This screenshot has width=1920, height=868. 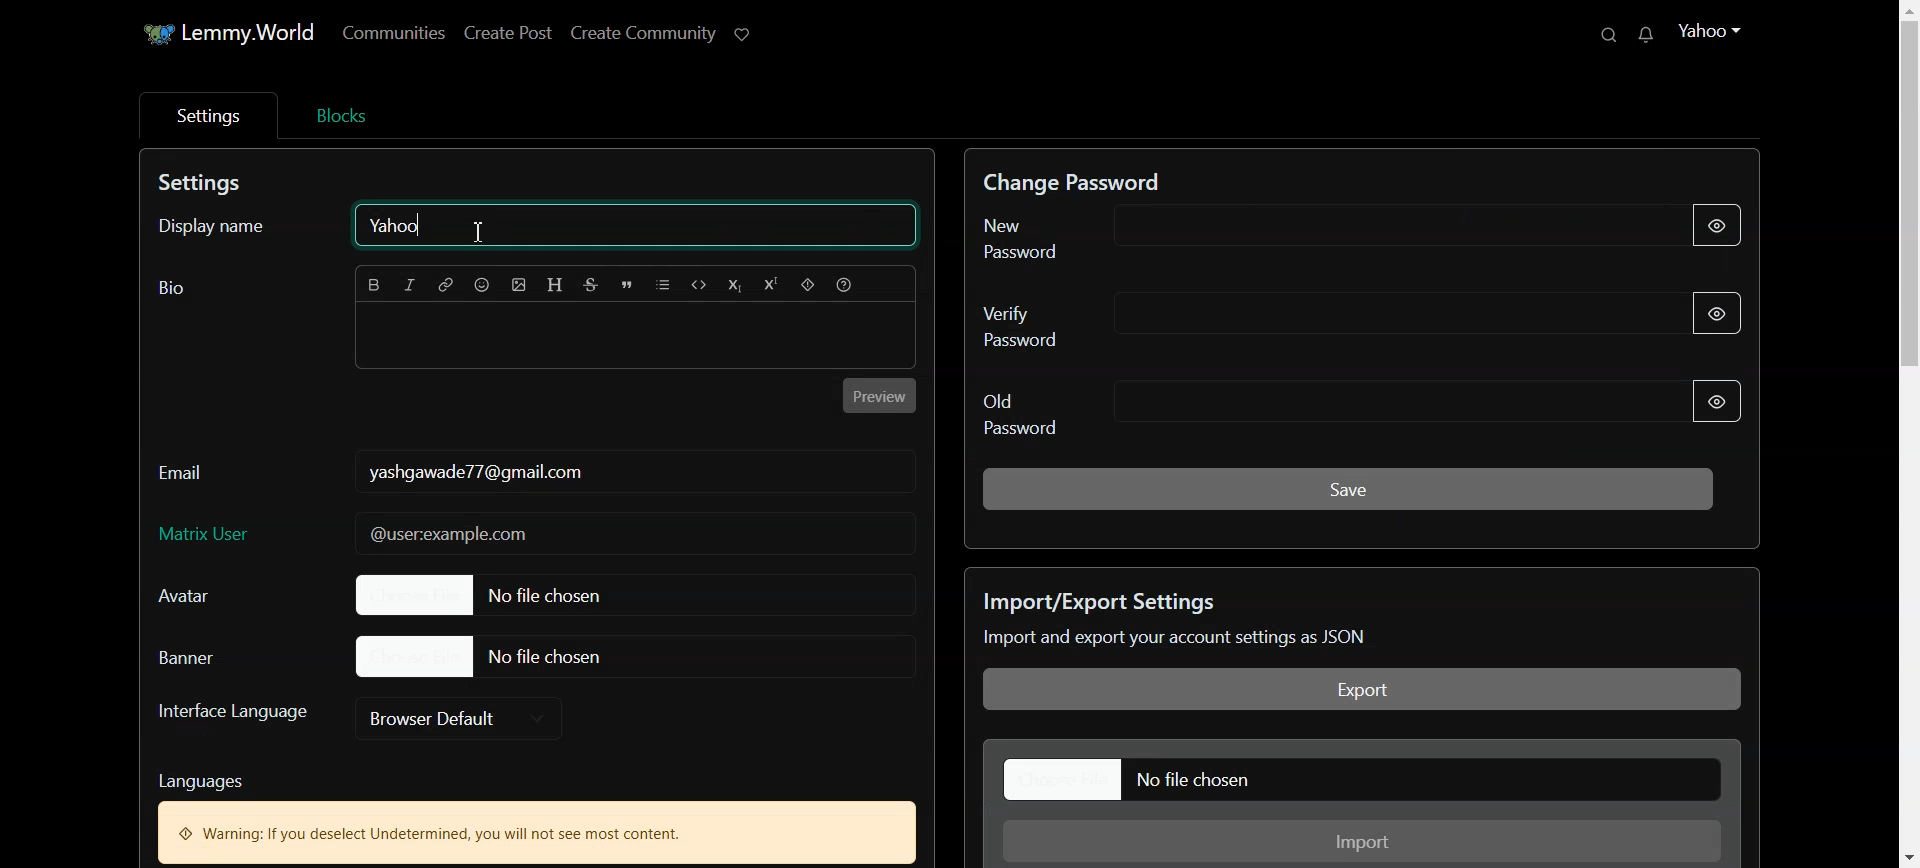 What do you see at coordinates (1717, 401) in the screenshot?
I see `Hide Password` at bounding box center [1717, 401].